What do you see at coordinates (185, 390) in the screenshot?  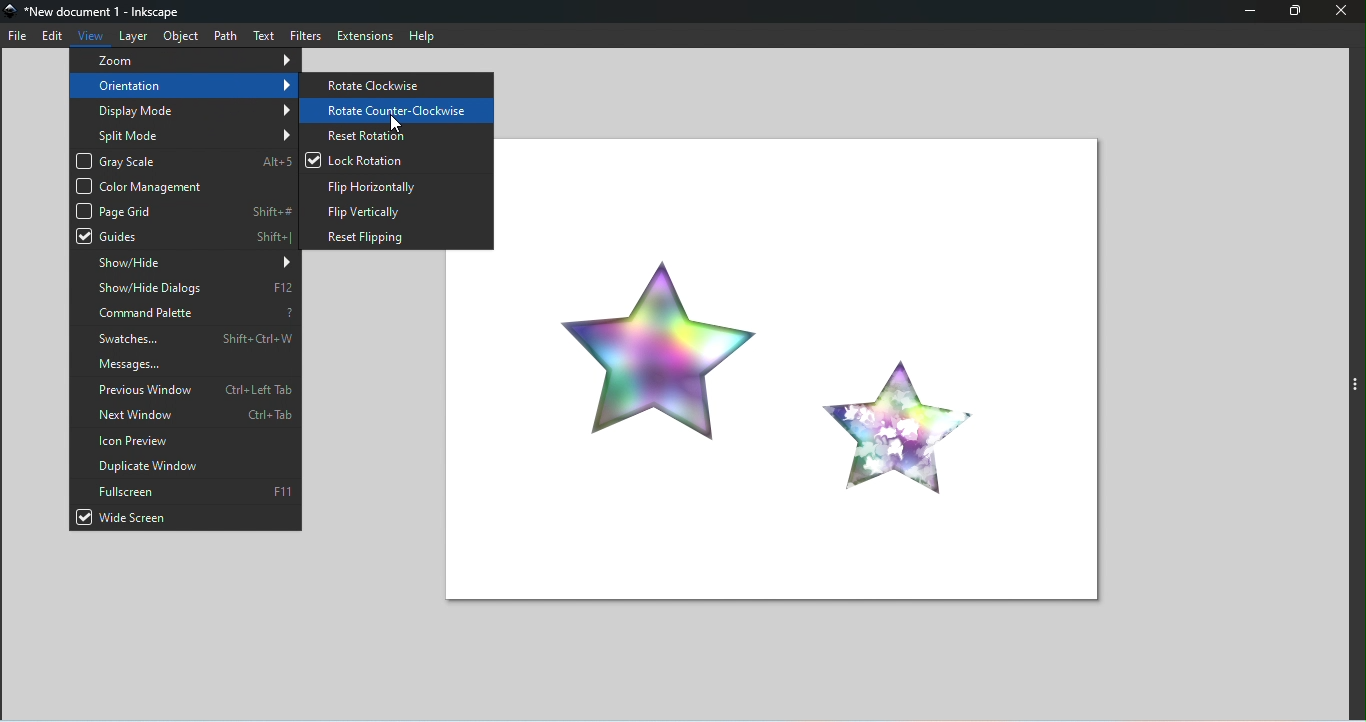 I see `Previous window` at bounding box center [185, 390].